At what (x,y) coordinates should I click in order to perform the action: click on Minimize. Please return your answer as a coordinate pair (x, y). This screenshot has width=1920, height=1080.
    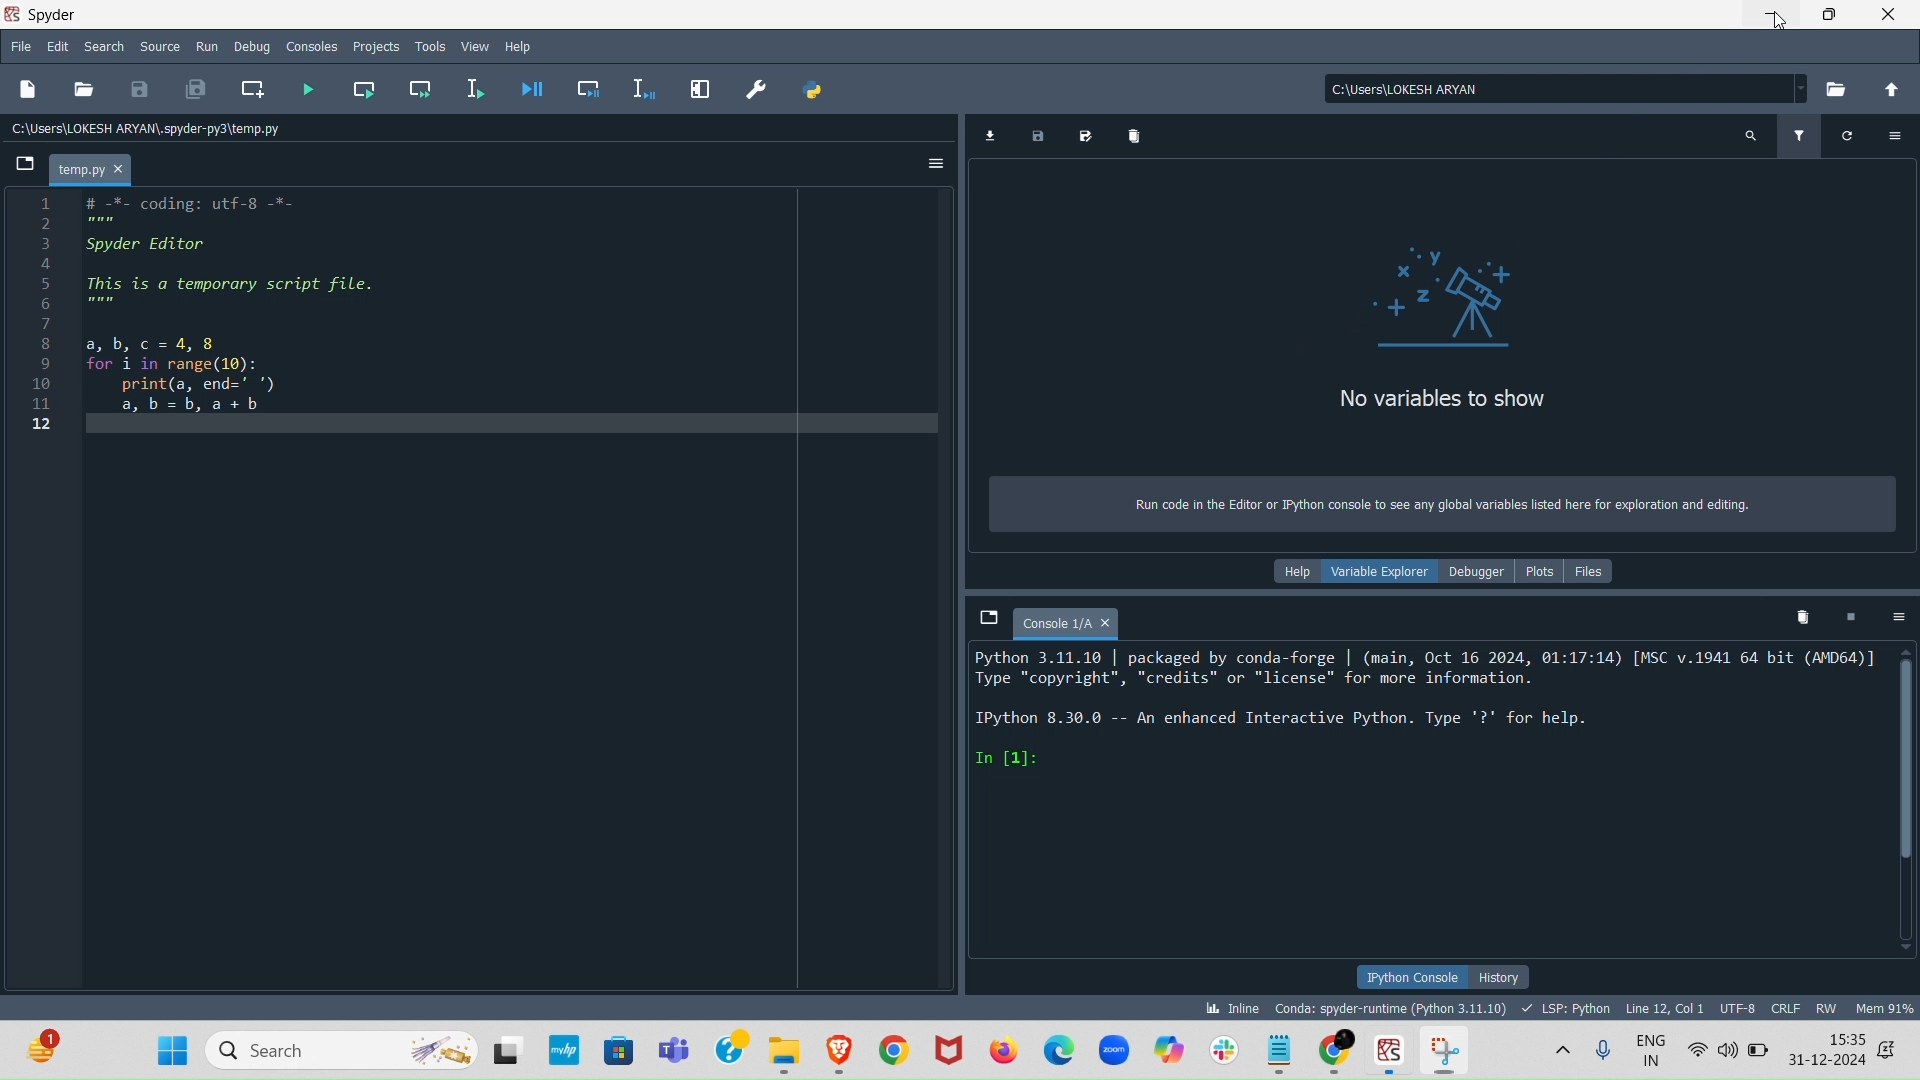
    Looking at the image, I should click on (1771, 19).